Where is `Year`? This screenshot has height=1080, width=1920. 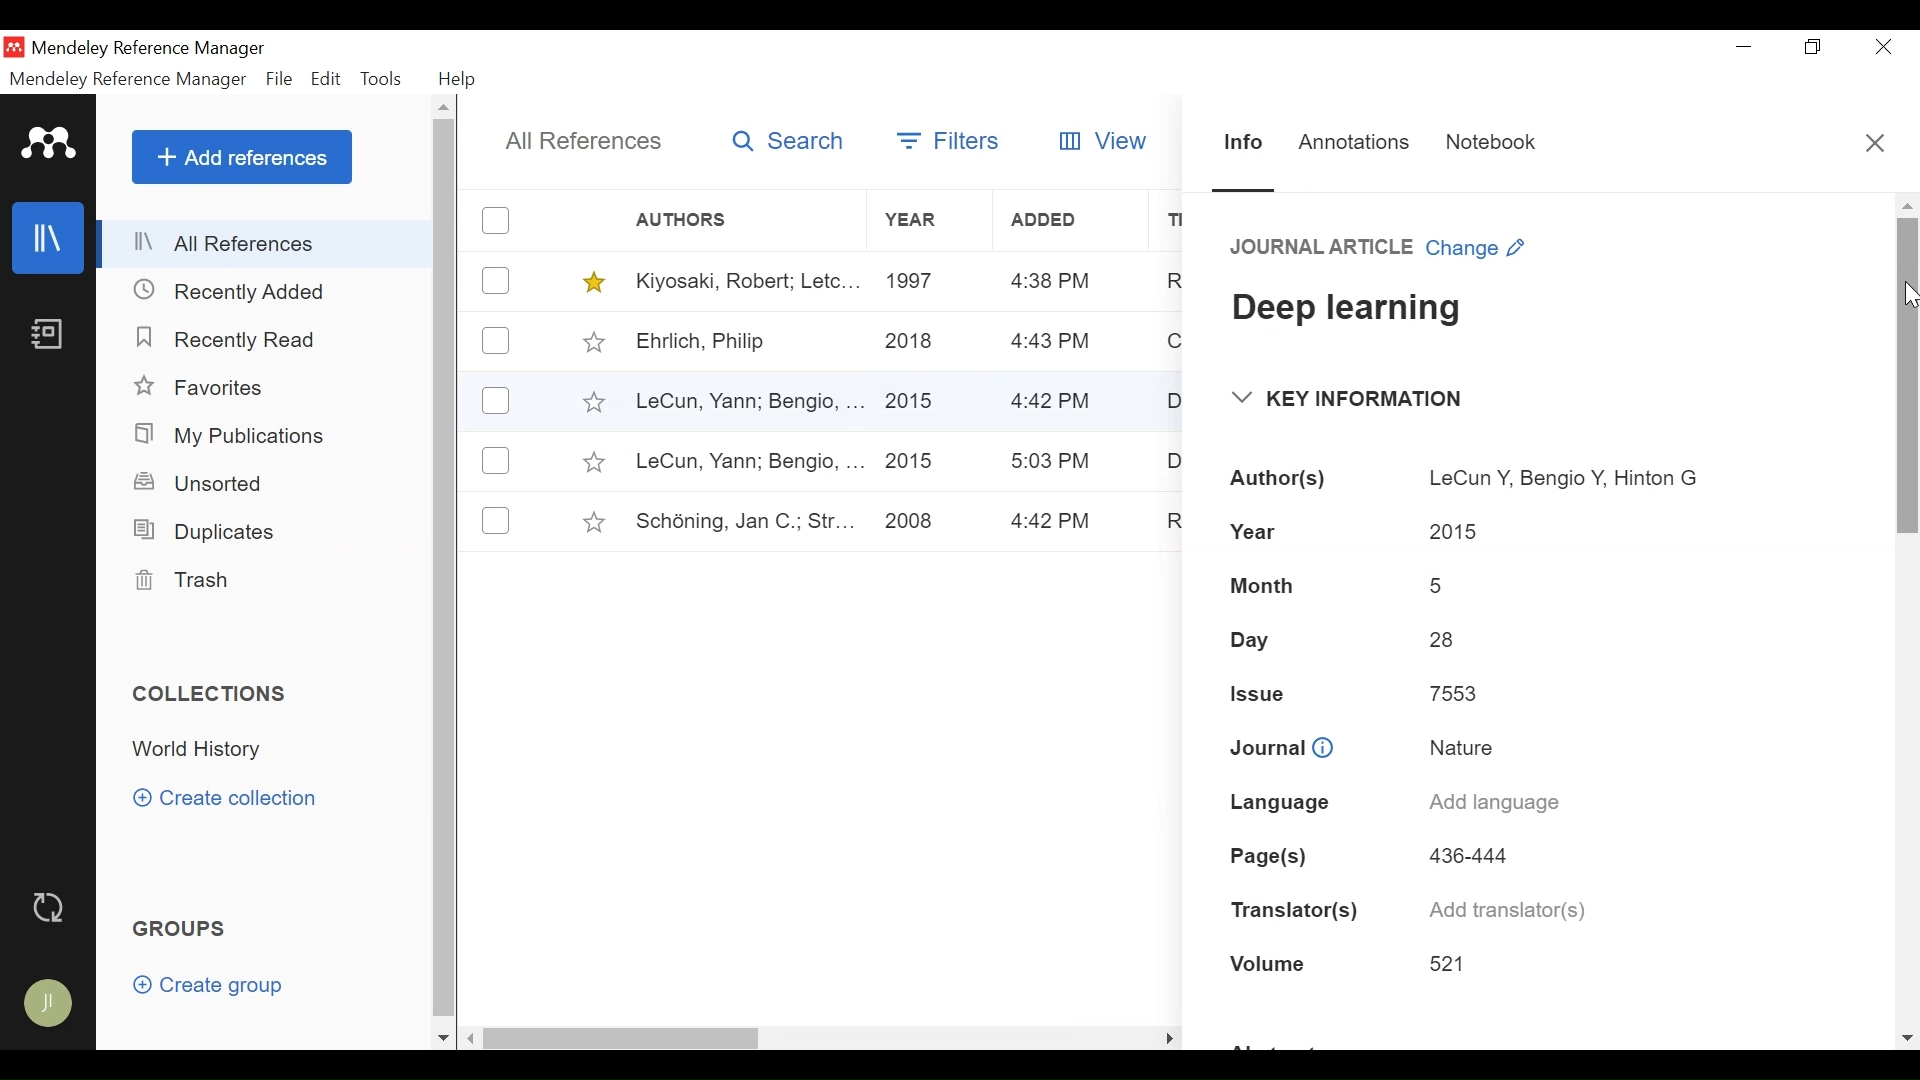 Year is located at coordinates (928, 221).